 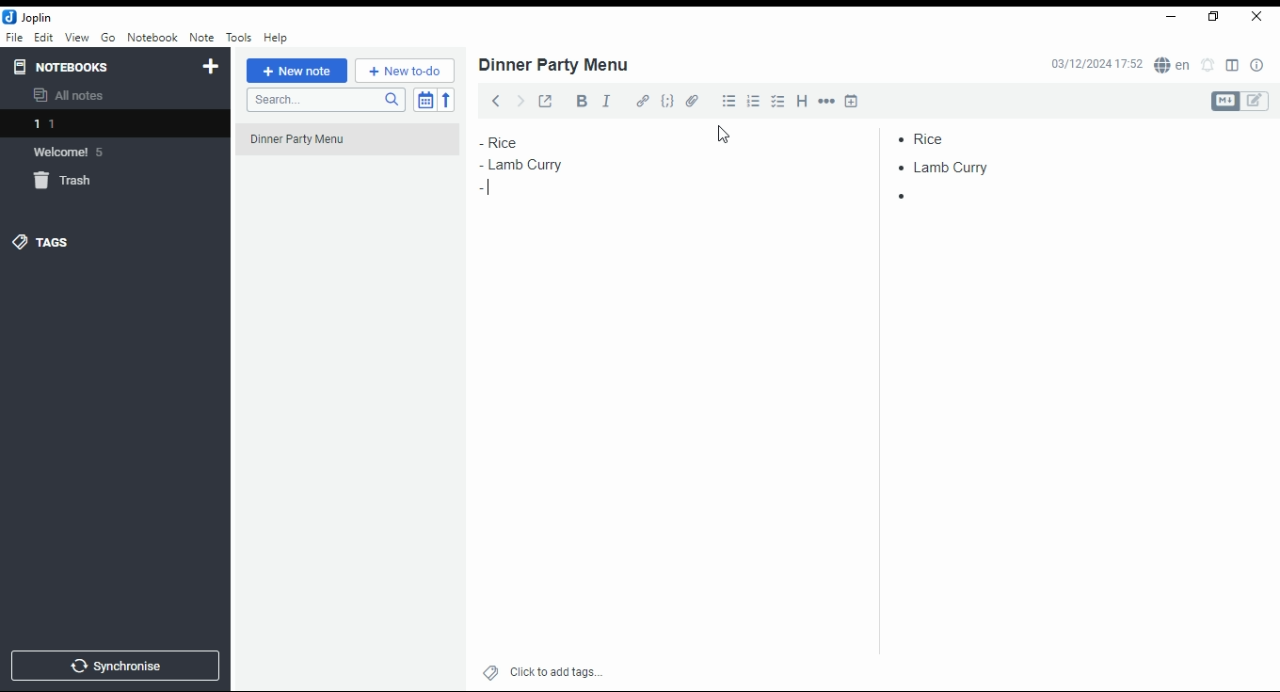 What do you see at coordinates (448, 99) in the screenshot?
I see `reverse sort order` at bounding box center [448, 99].